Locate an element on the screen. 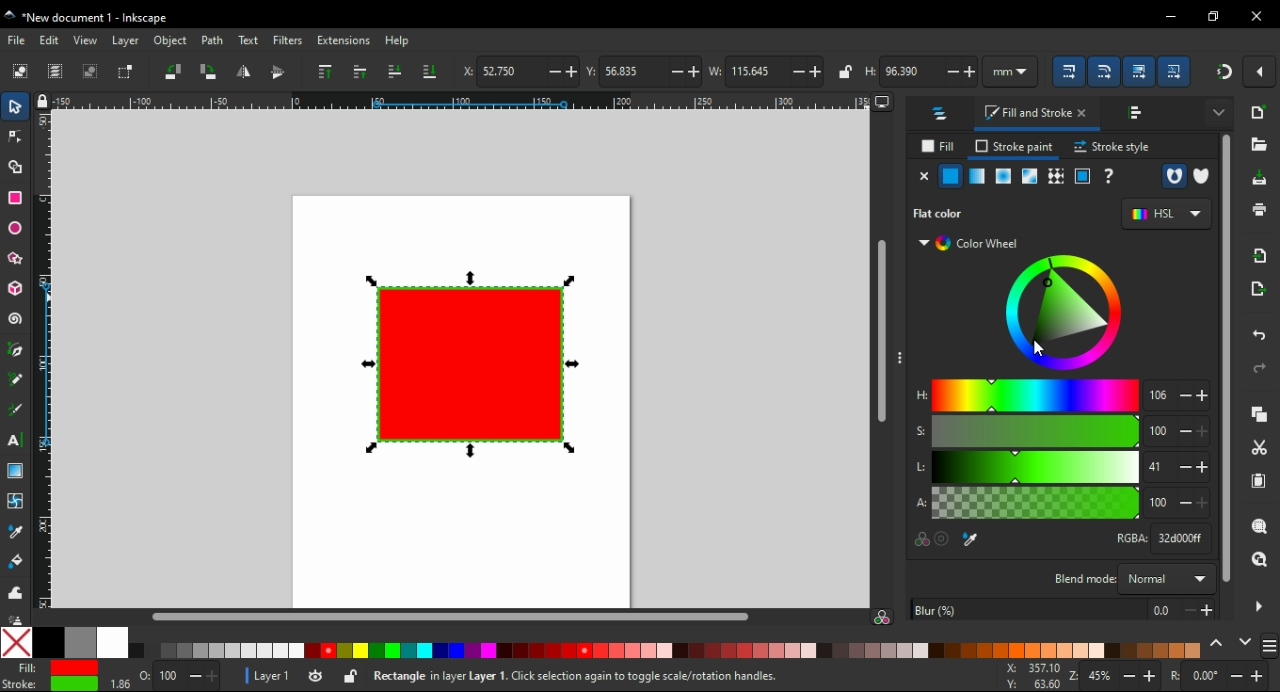  52 is located at coordinates (509, 71).